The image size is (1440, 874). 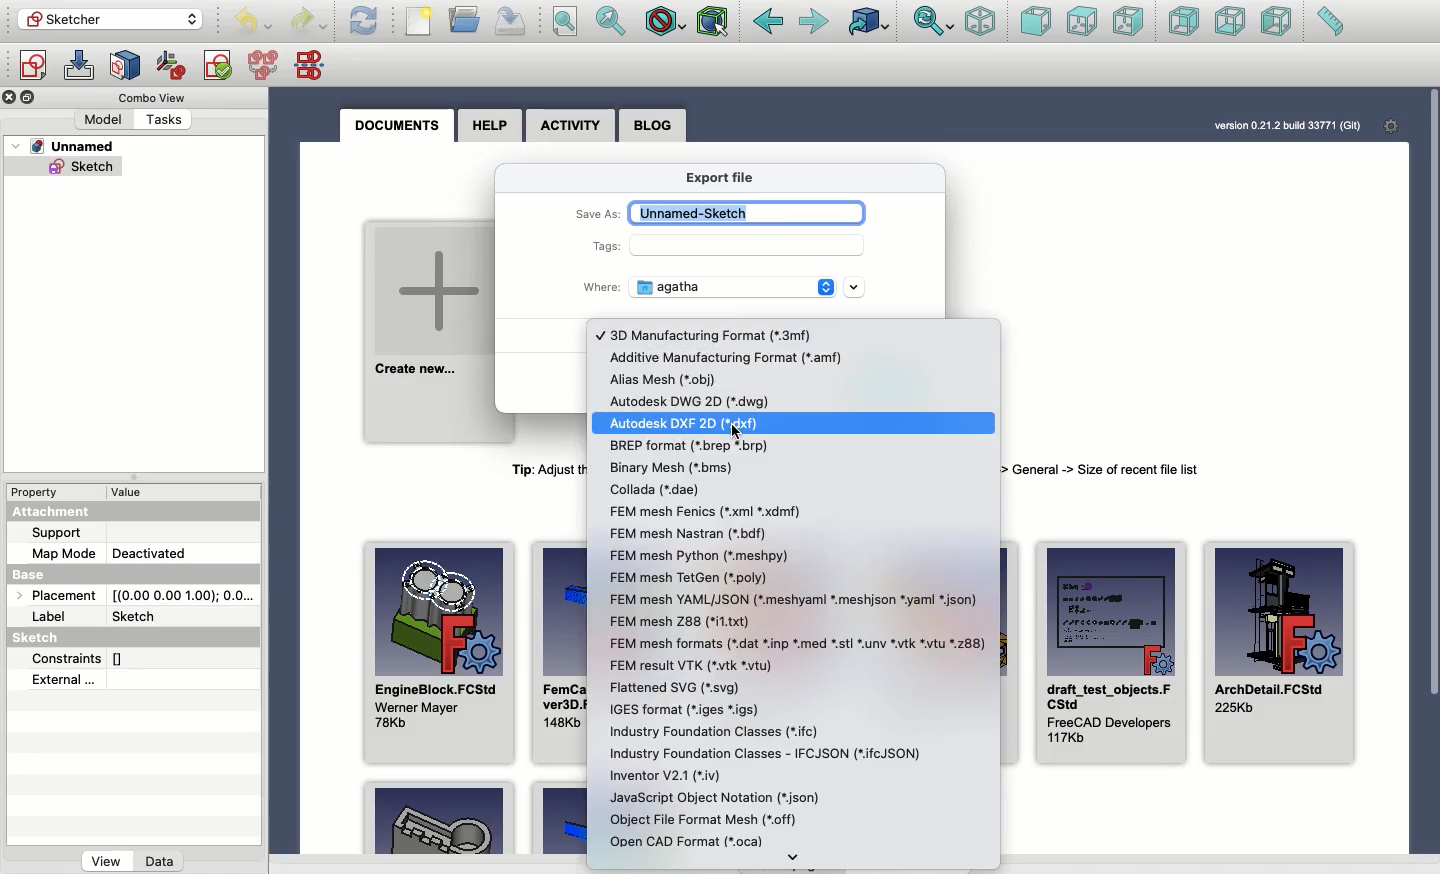 What do you see at coordinates (751, 287) in the screenshot?
I see `Agatha - location` at bounding box center [751, 287].